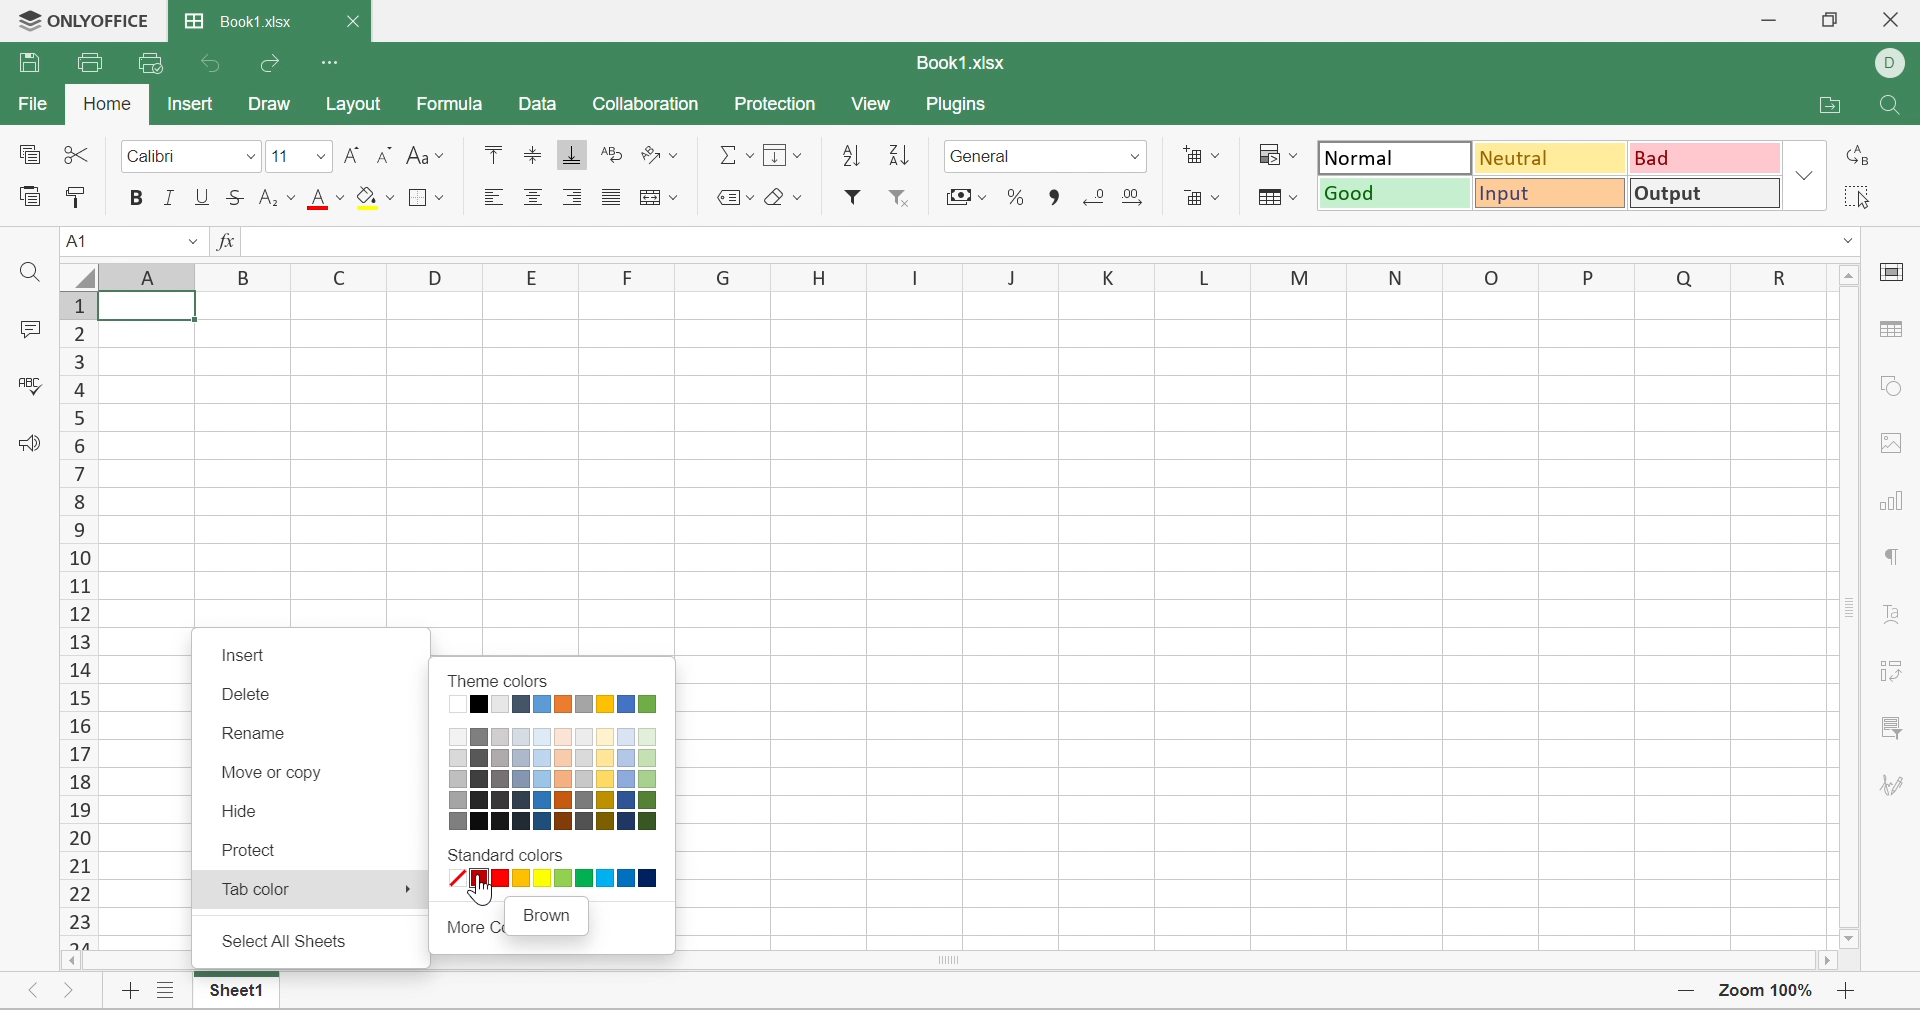  I want to click on Input, so click(1551, 192).